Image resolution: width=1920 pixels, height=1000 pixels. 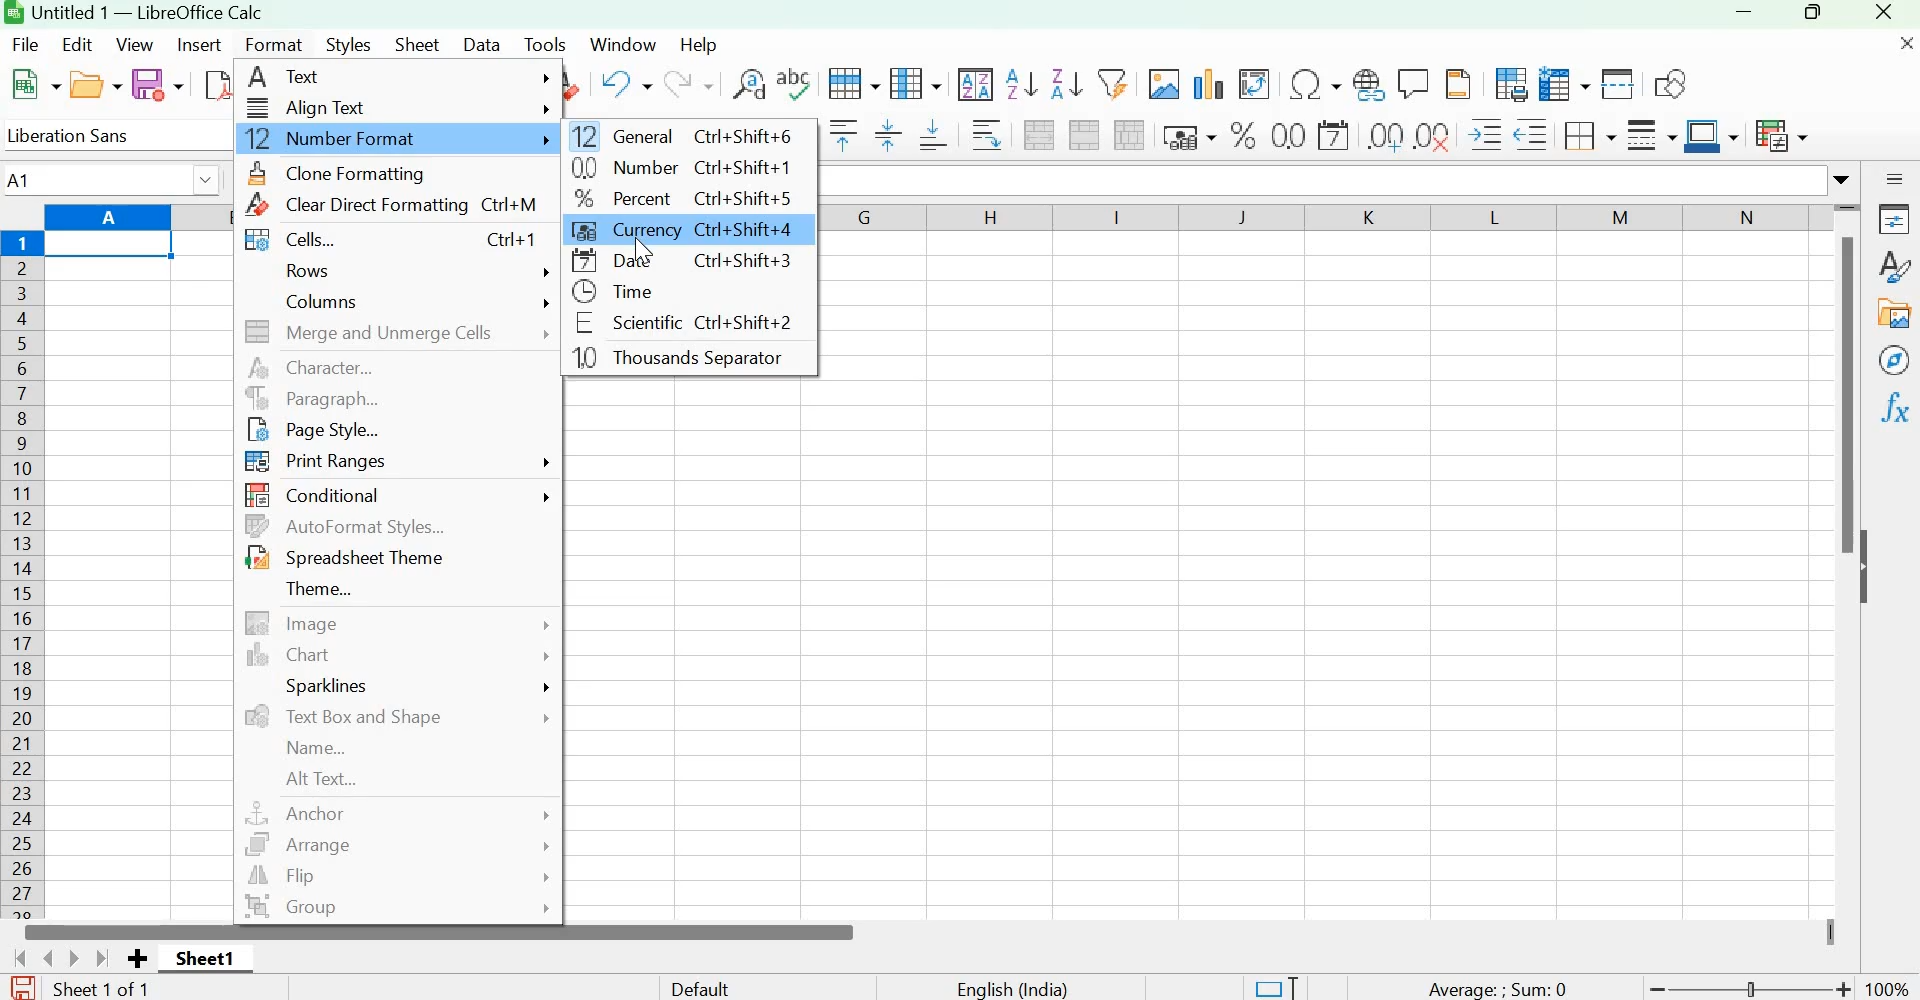 I want to click on toggle, so click(x=1756, y=984).